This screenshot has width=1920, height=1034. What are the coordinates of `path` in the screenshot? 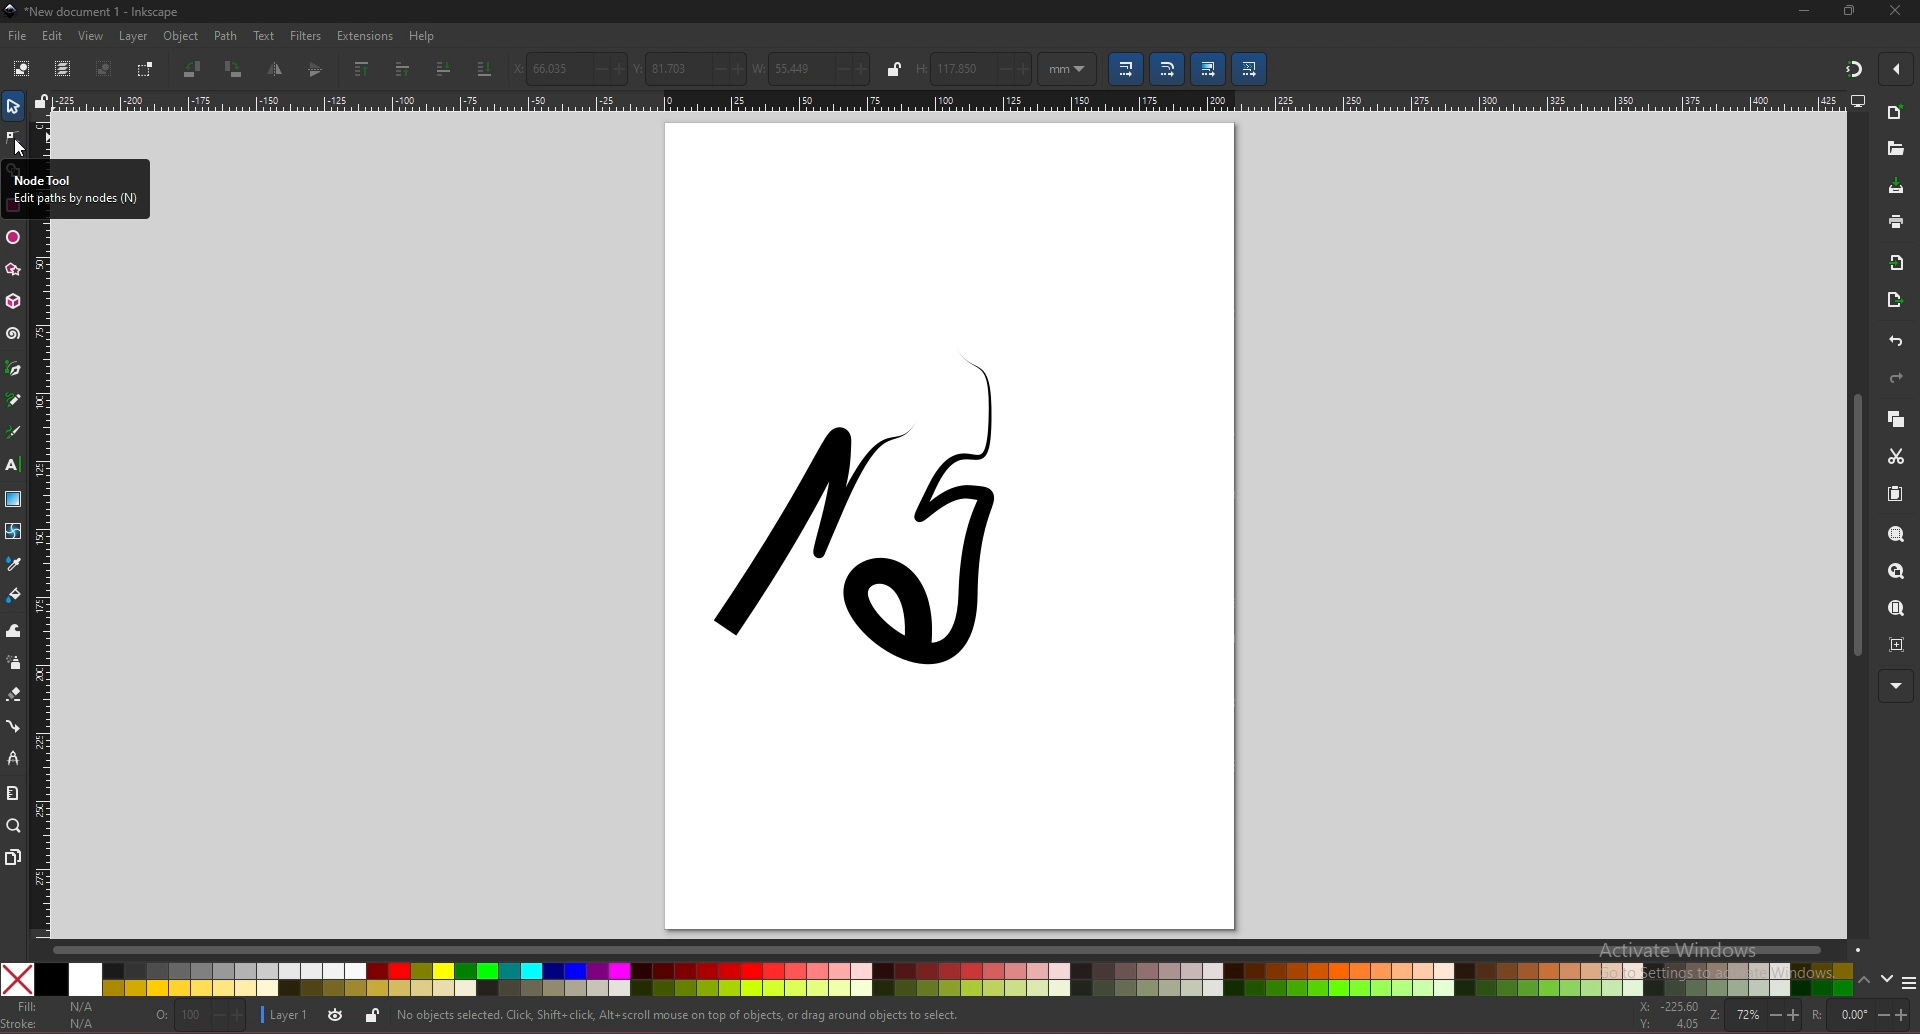 It's located at (227, 37).